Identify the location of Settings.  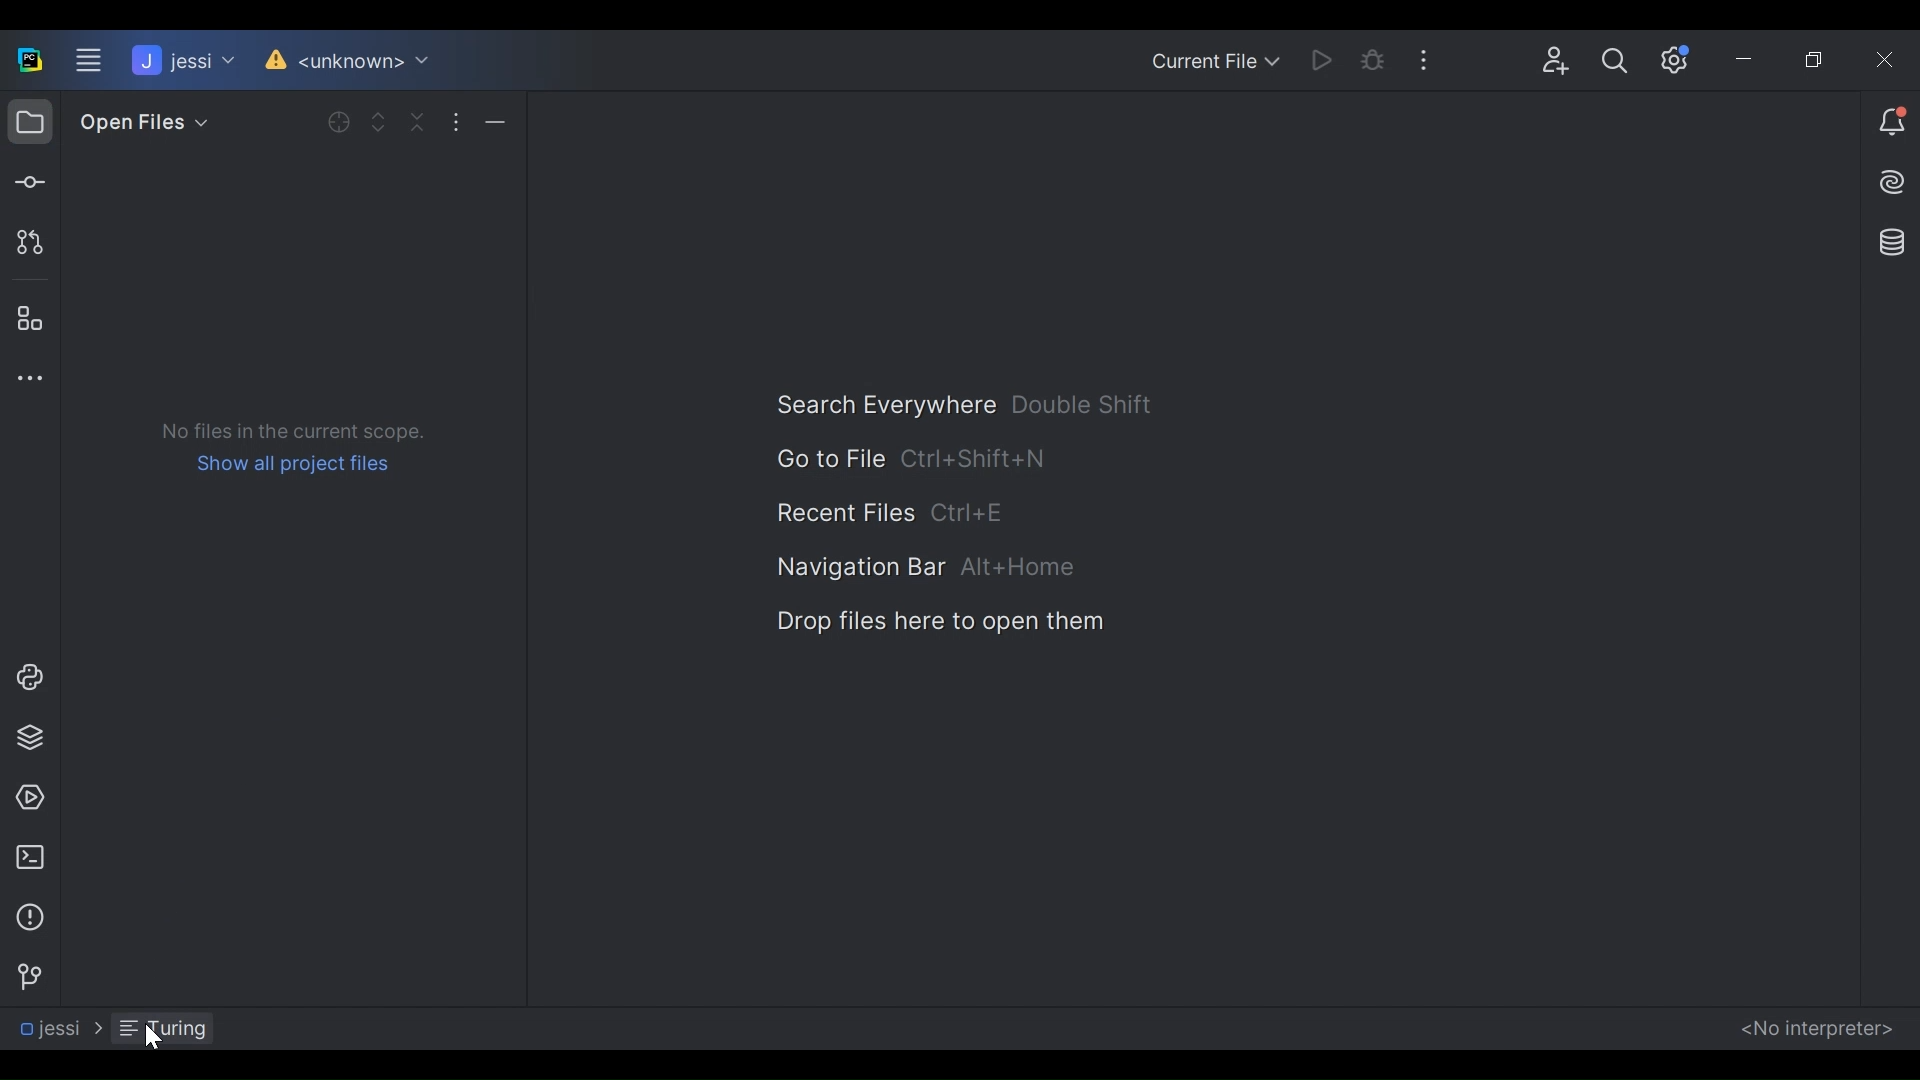
(1681, 59).